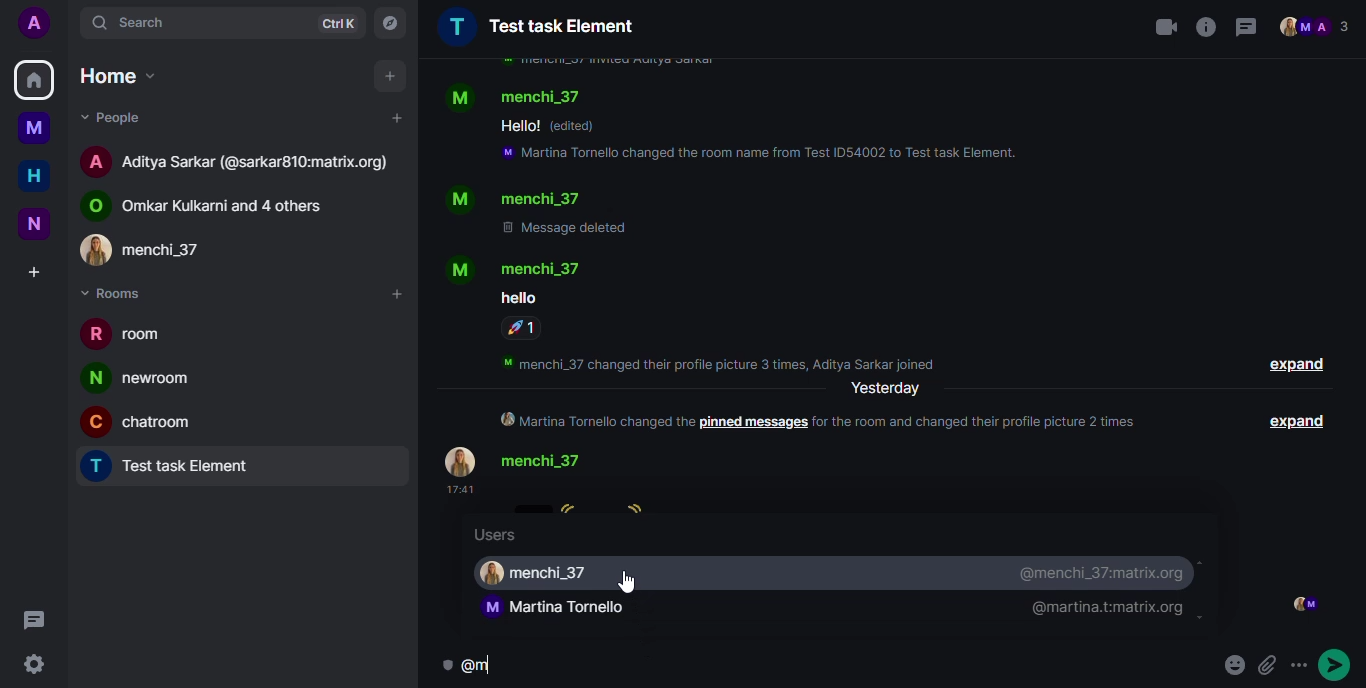 Image resolution: width=1366 pixels, height=688 pixels. I want to click on seen, so click(1303, 604).